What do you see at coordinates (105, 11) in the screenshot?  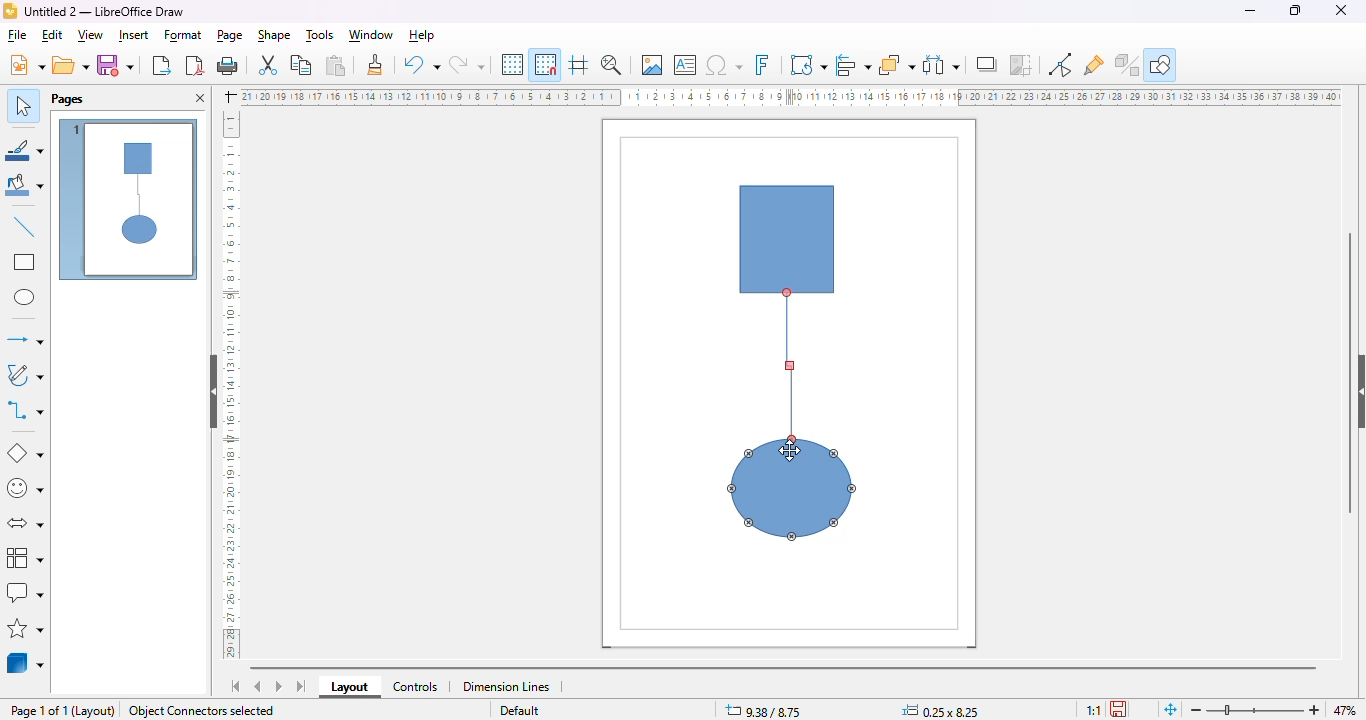 I see `Untitled 2 - LibreOffice Draw` at bounding box center [105, 11].